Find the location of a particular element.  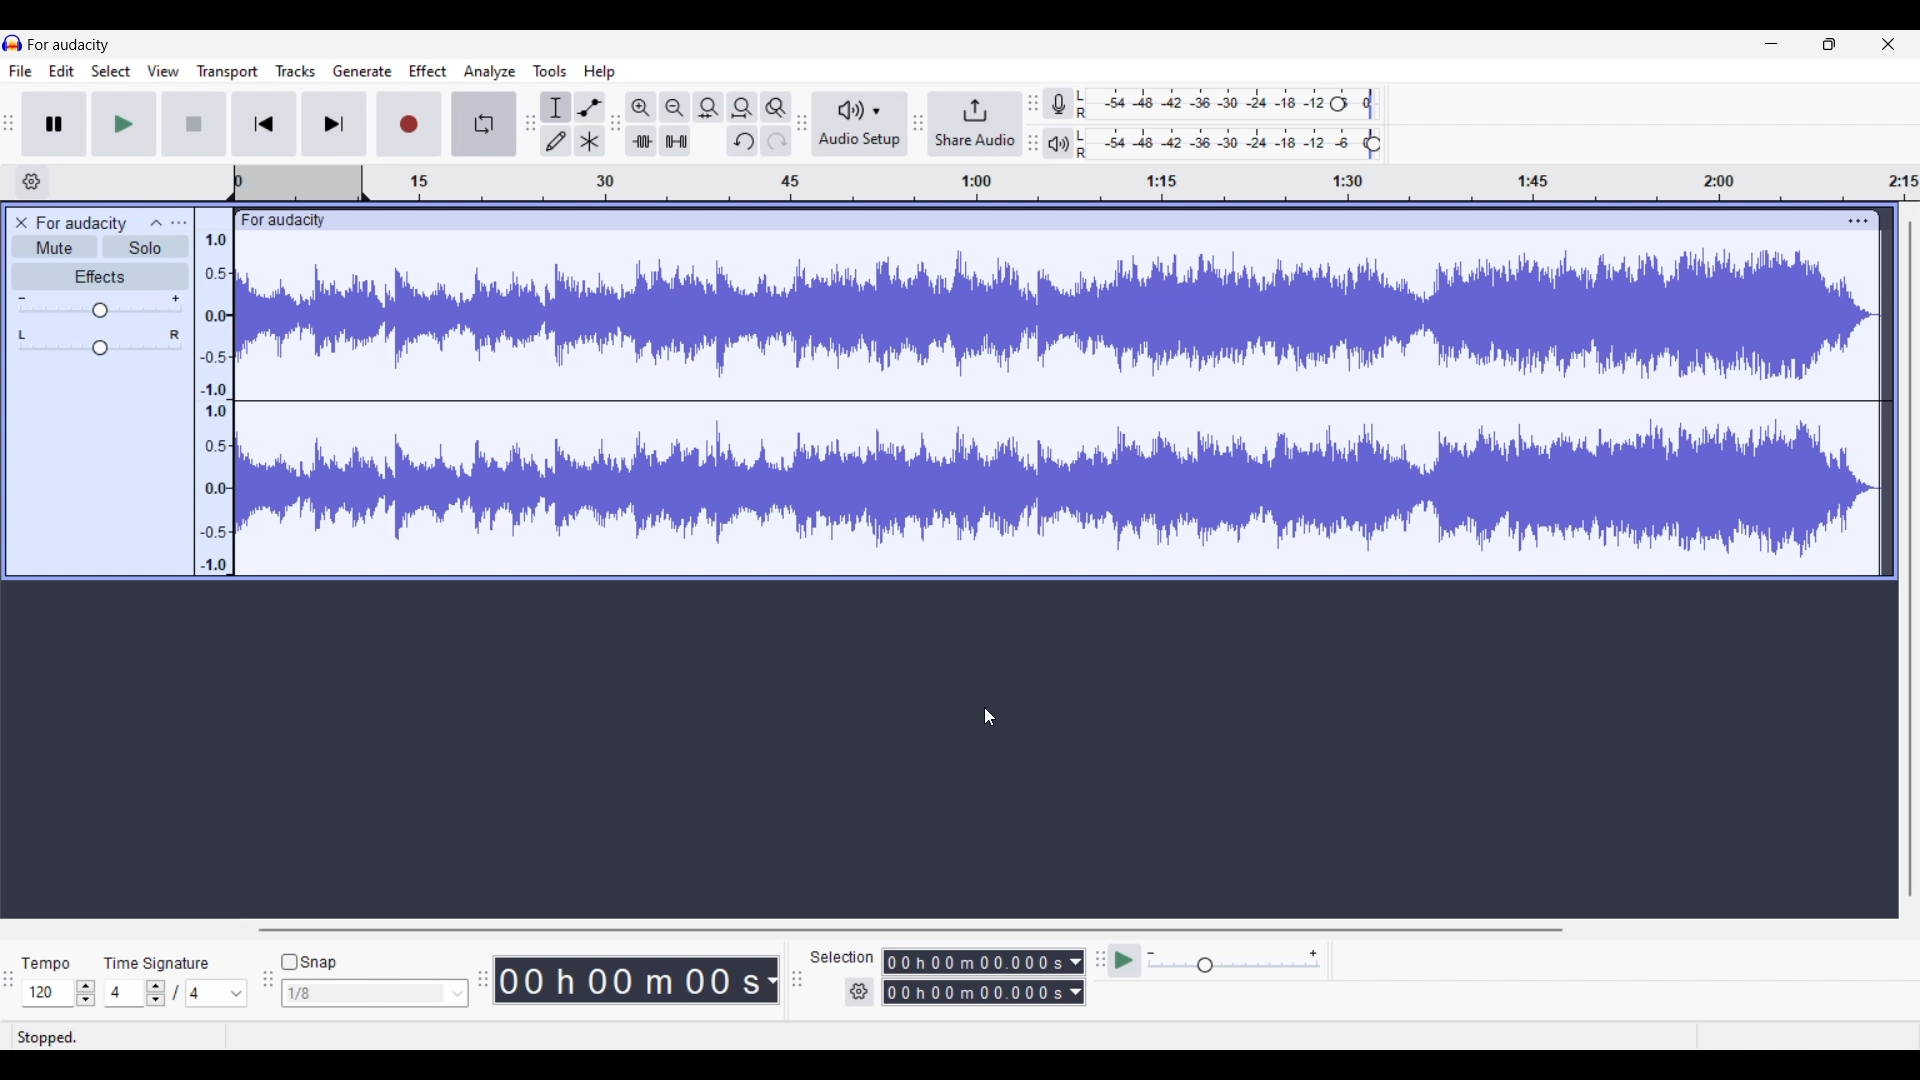

Select menu is located at coordinates (112, 71).